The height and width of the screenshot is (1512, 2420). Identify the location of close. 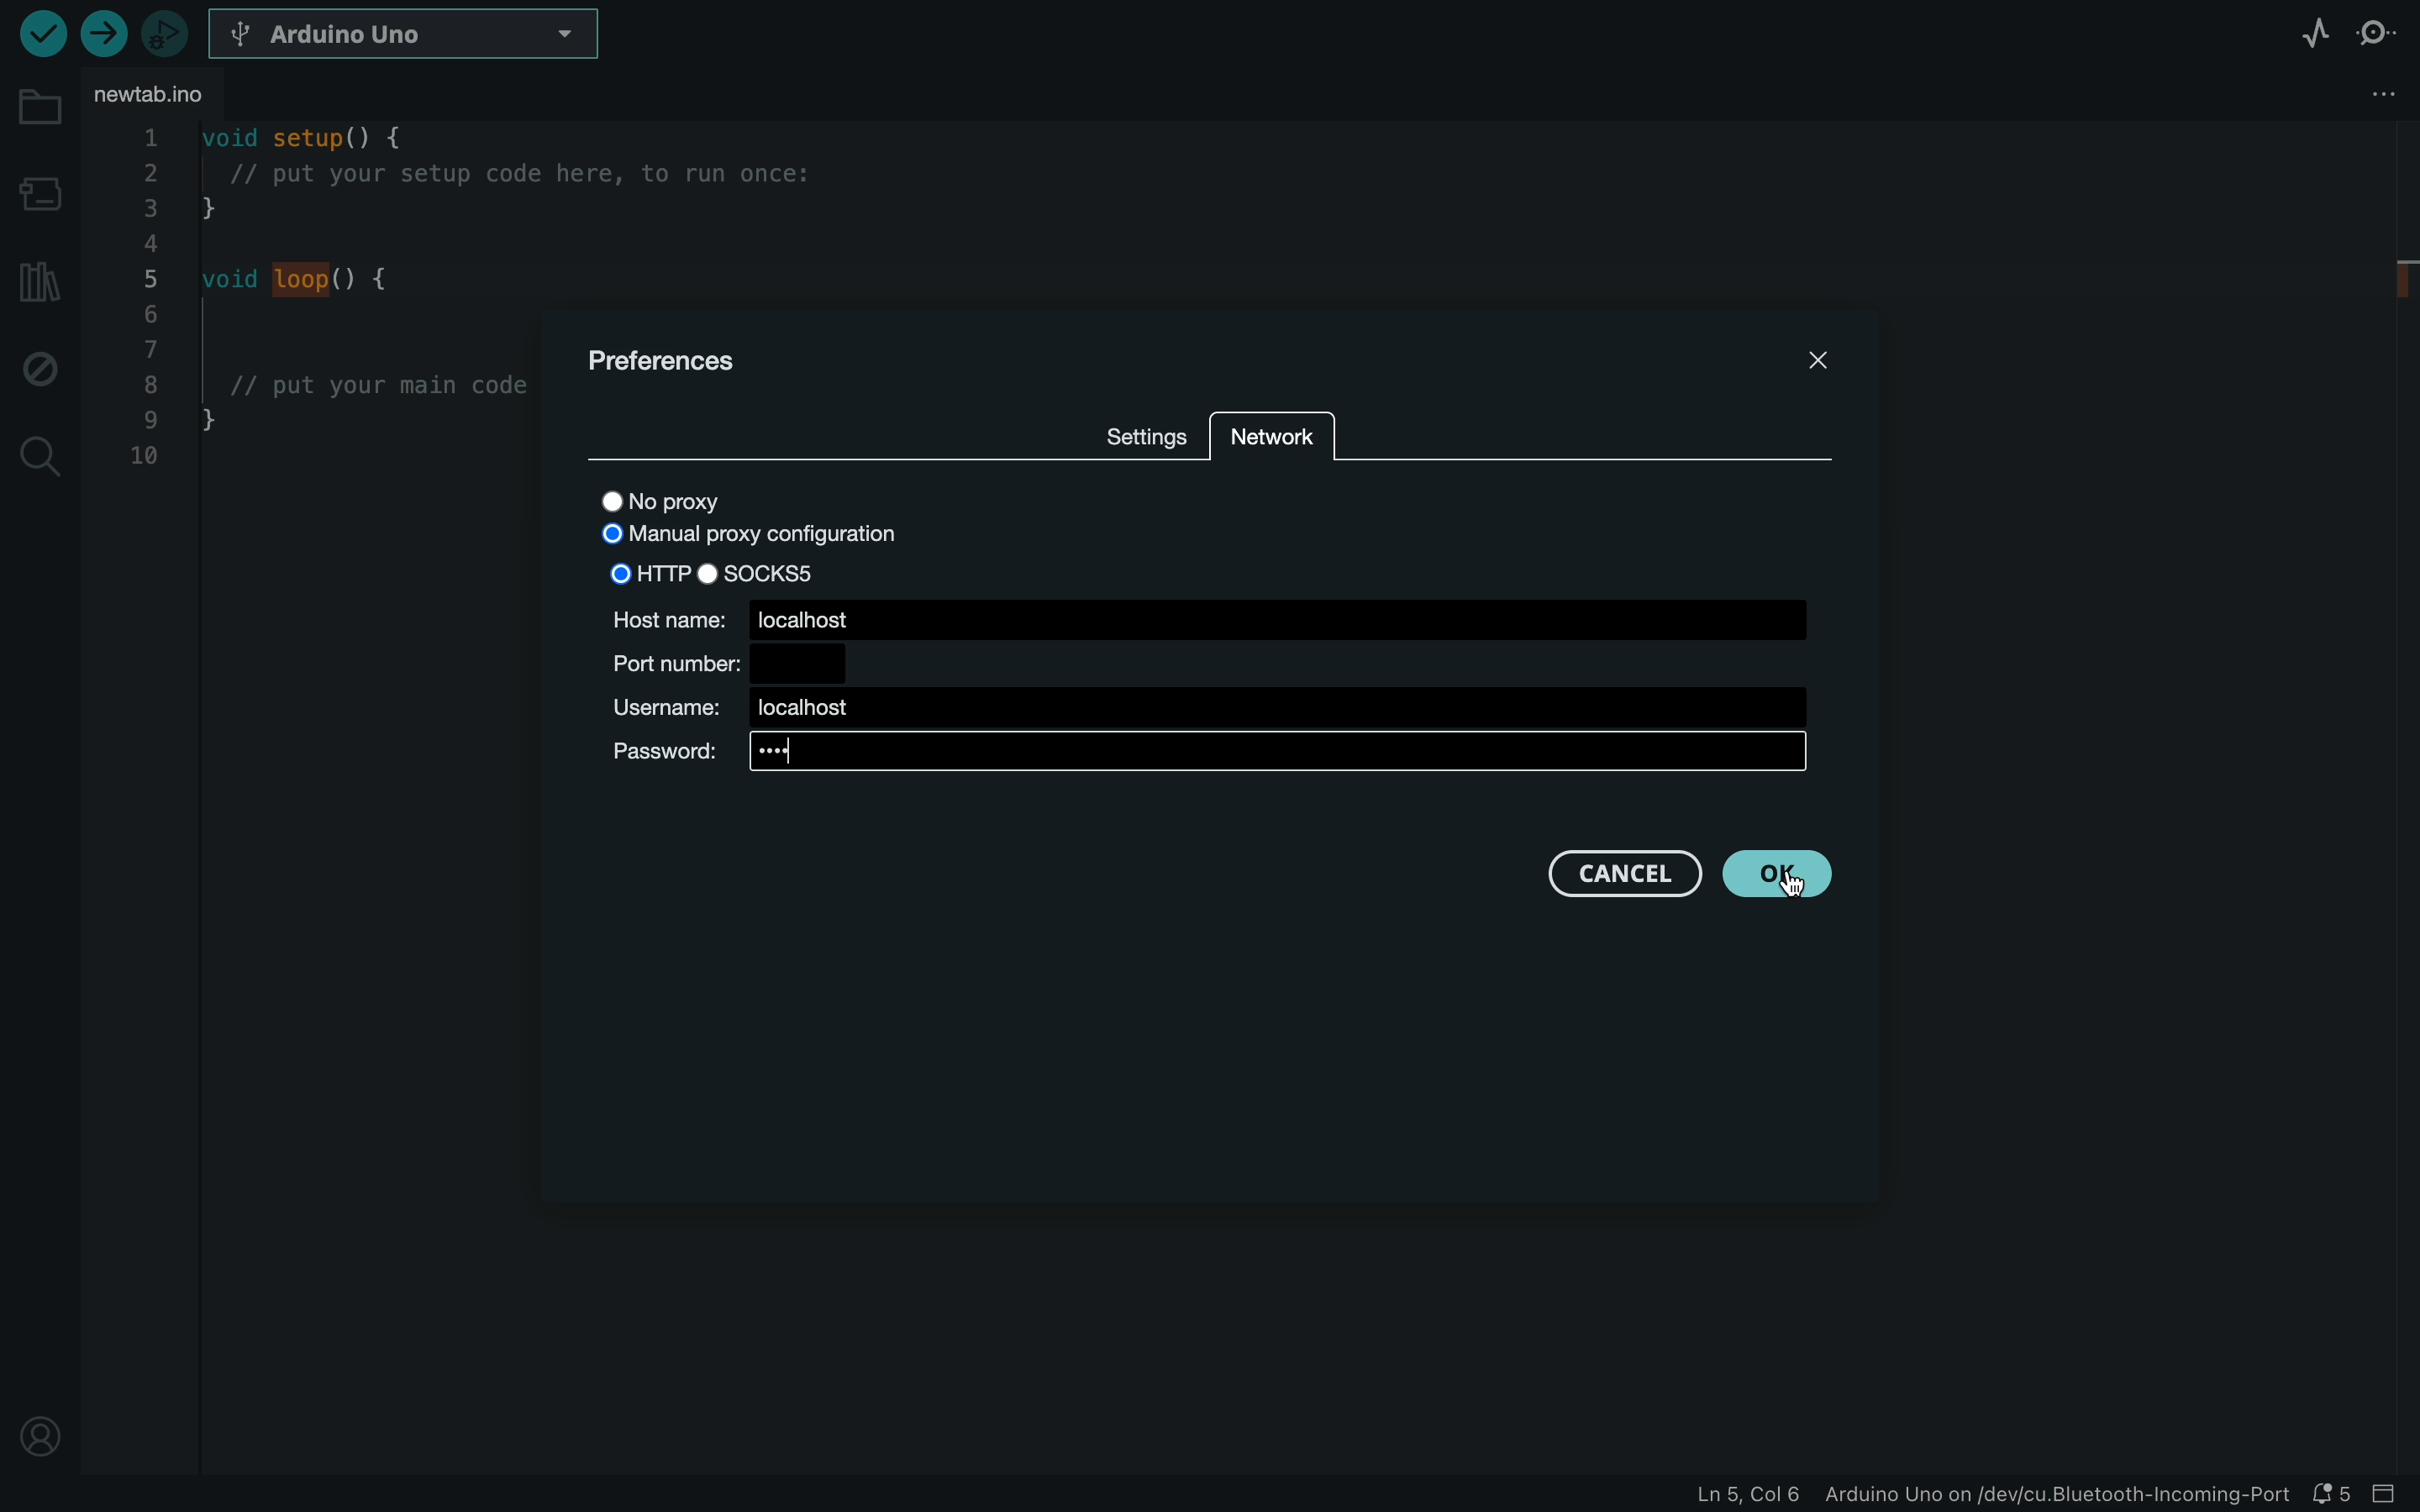
(1793, 366).